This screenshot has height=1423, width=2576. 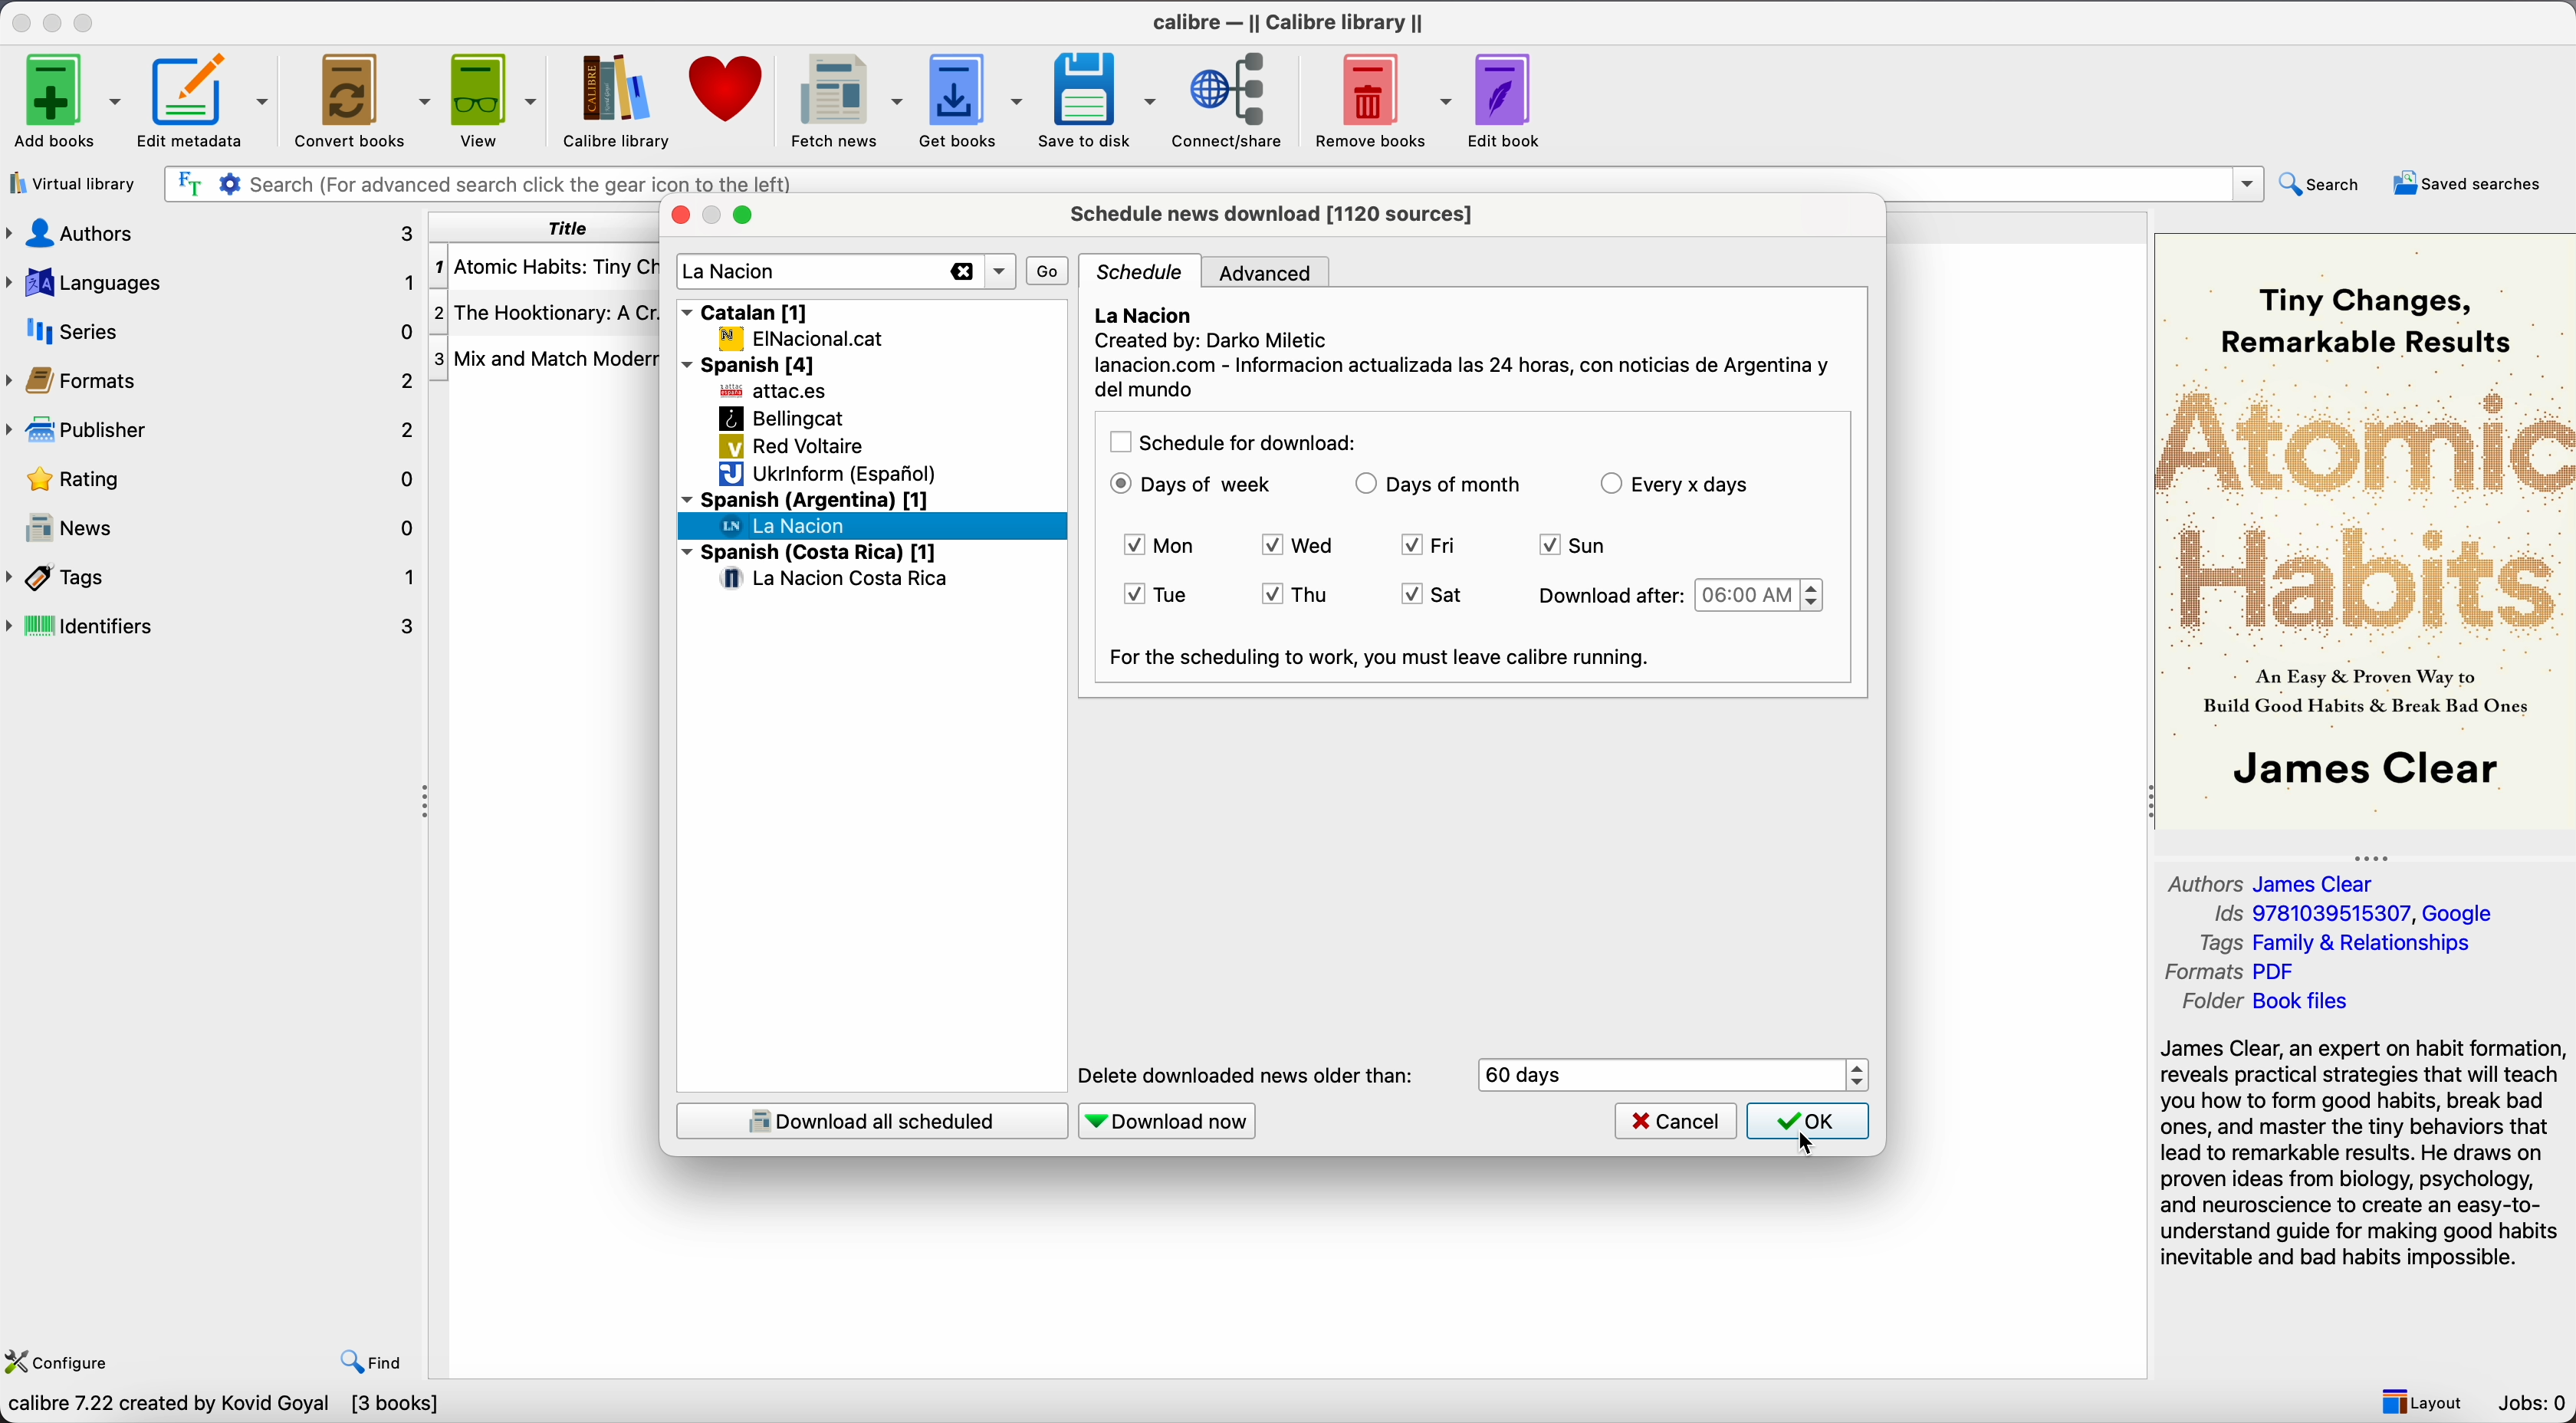 What do you see at coordinates (61, 99) in the screenshot?
I see `add books` at bounding box center [61, 99].